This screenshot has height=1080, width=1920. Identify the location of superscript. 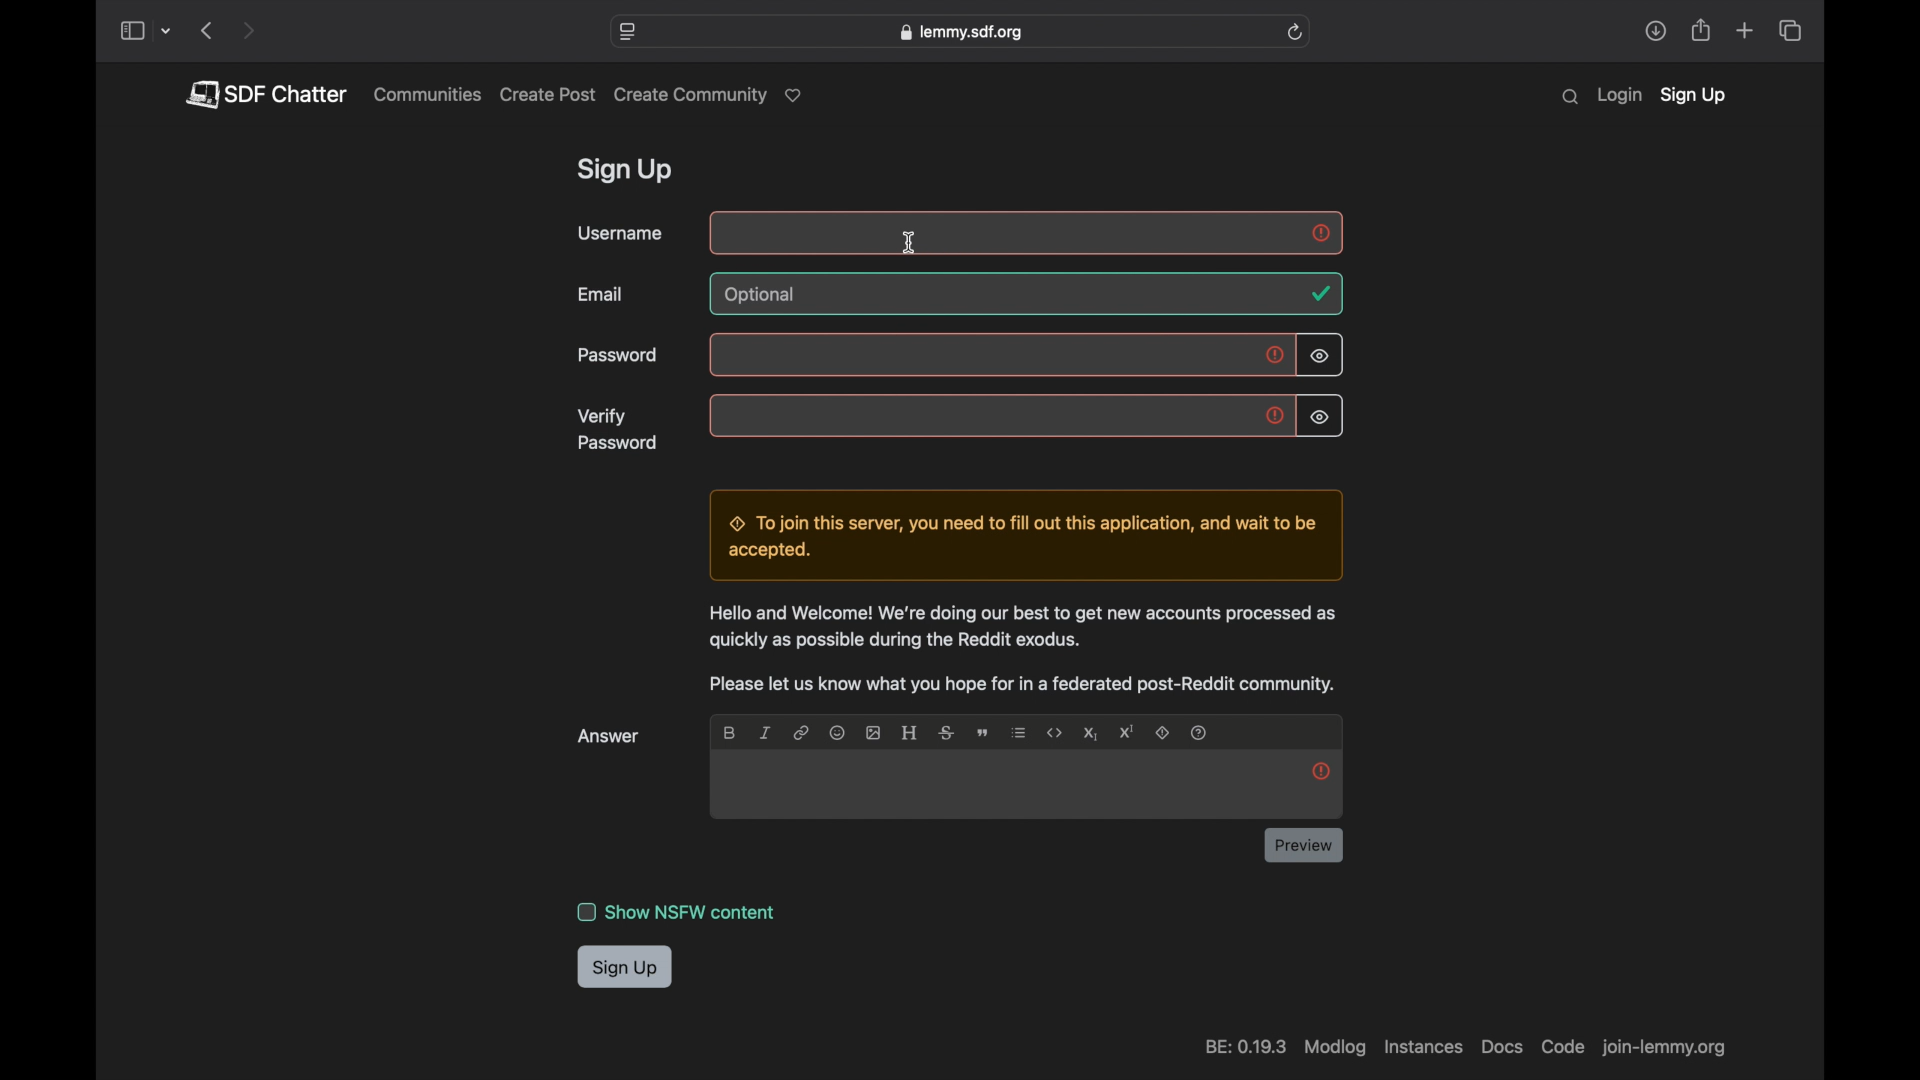
(1127, 732).